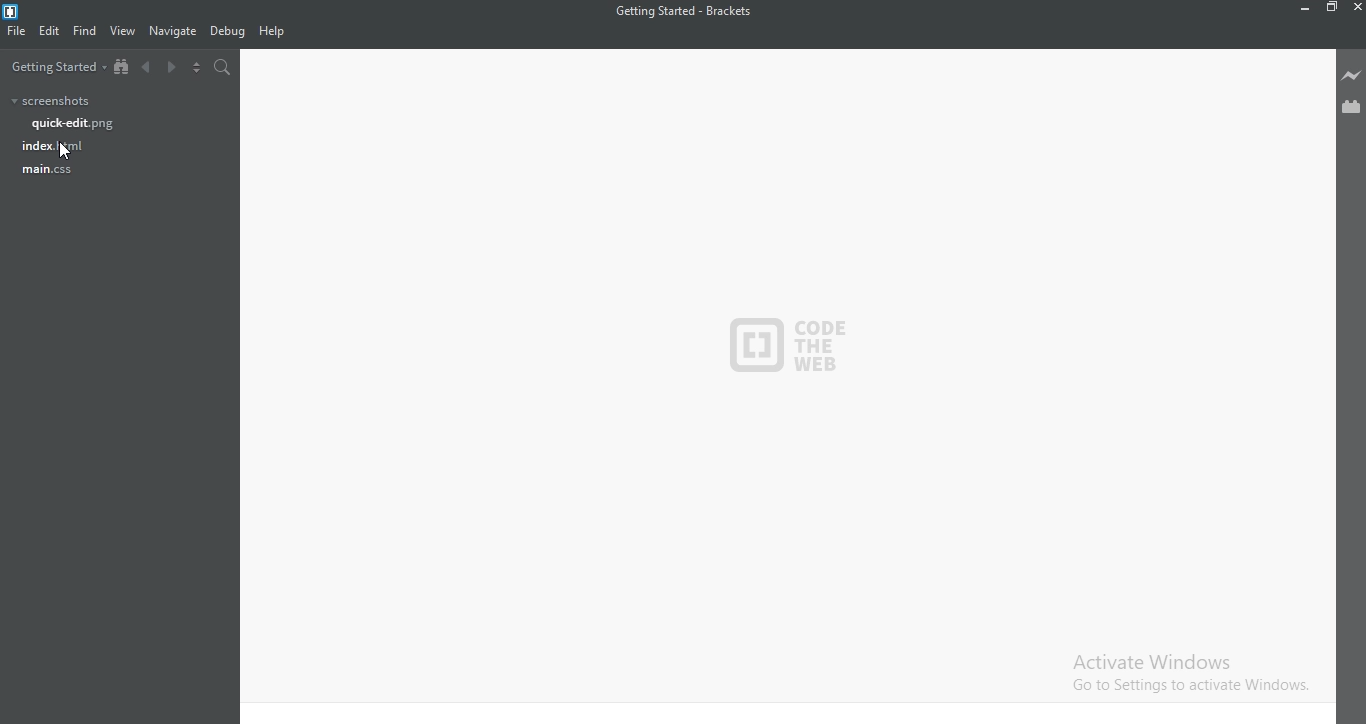 Image resolution: width=1366 pixels, height=724 pixels. I want to click on Extension Manager, so click(1351, 108).